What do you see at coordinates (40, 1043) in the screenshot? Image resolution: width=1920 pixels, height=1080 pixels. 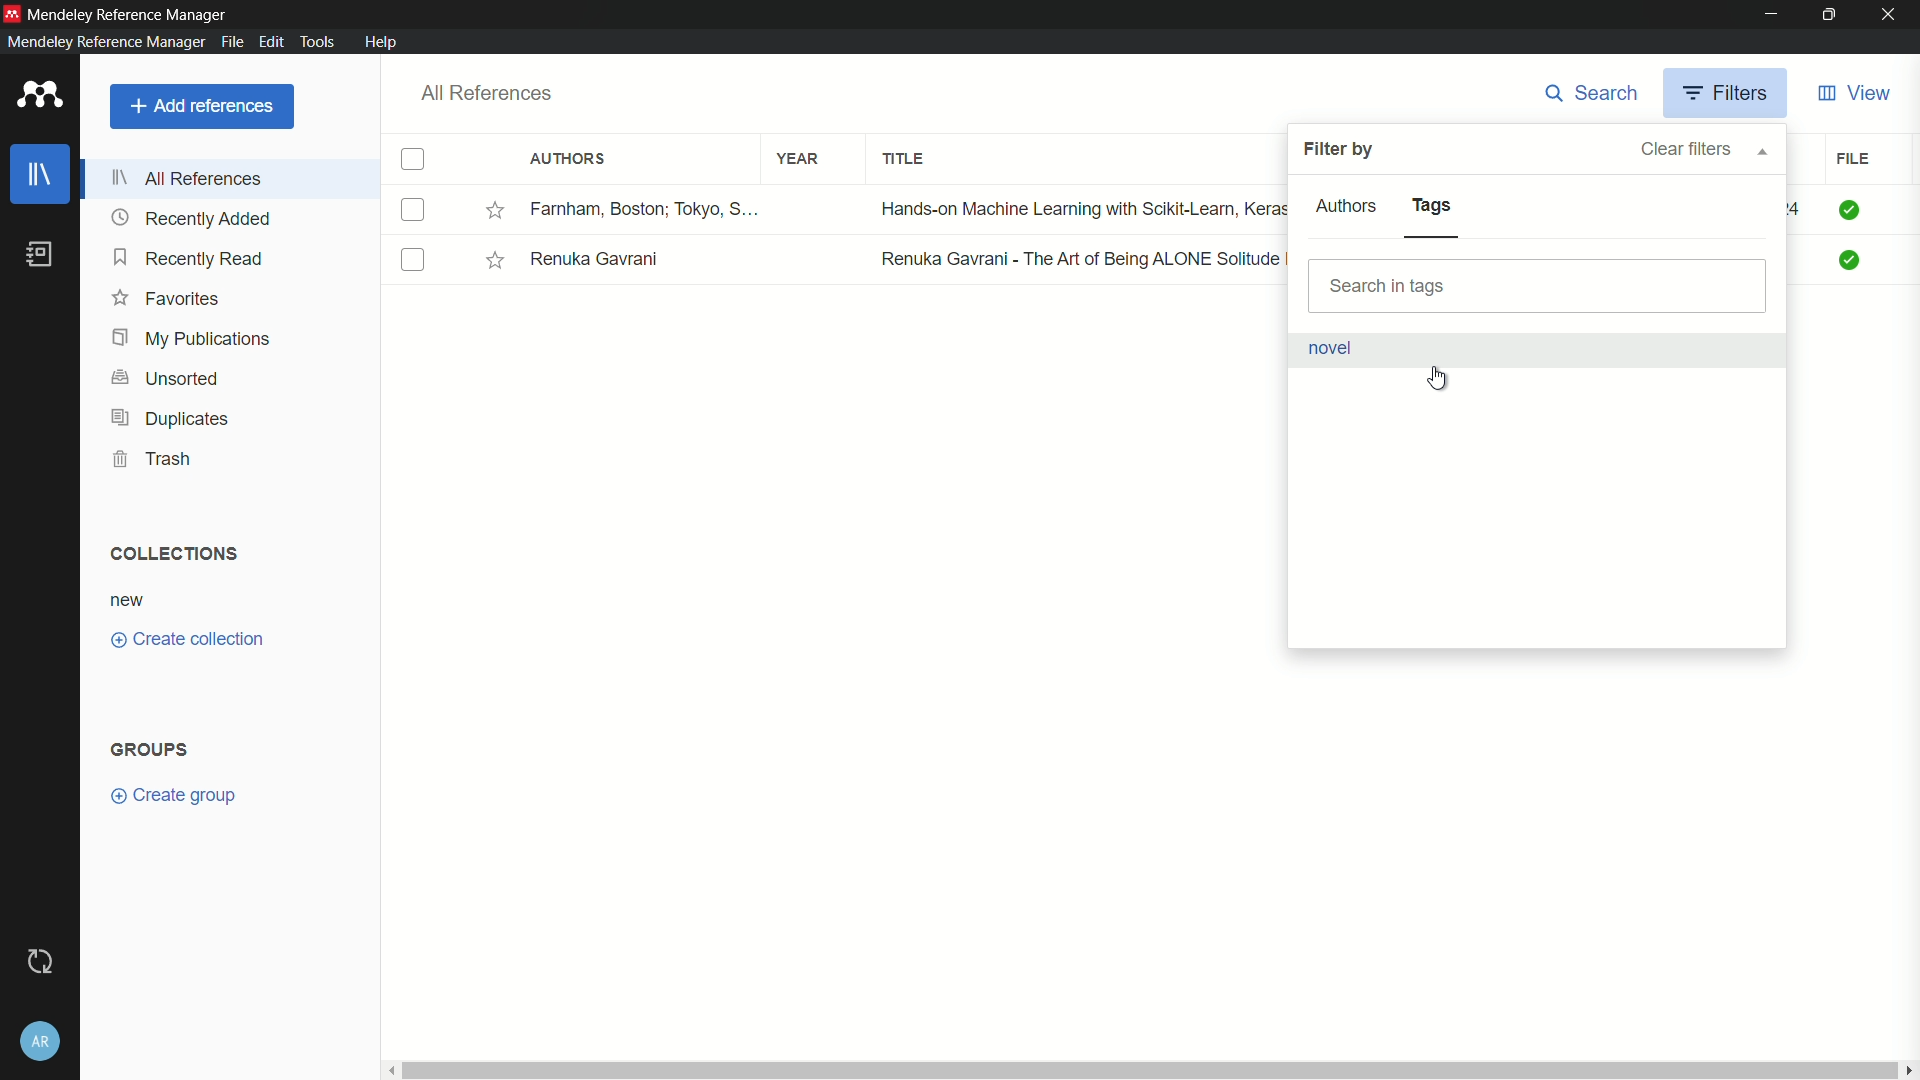 I see `account and settings` at bounding box center [40, 1043].